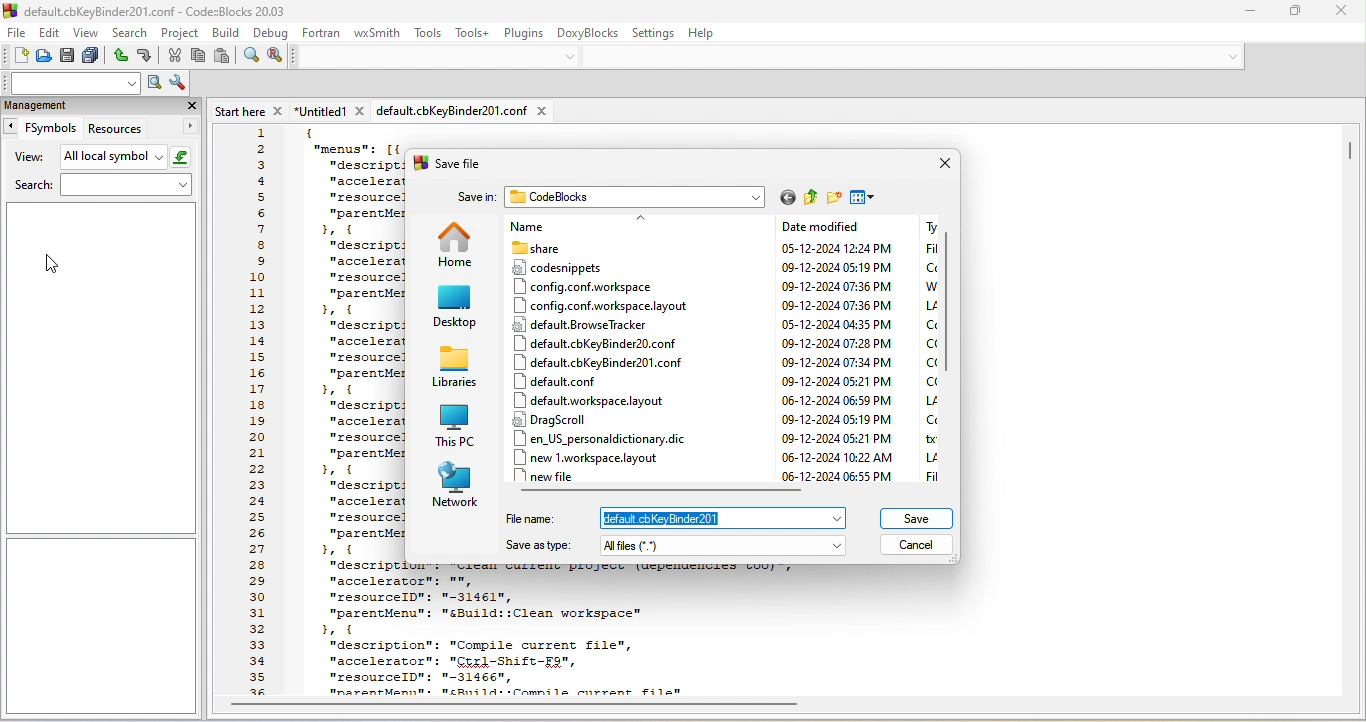  I want to click on fortran, so click(323, 34).